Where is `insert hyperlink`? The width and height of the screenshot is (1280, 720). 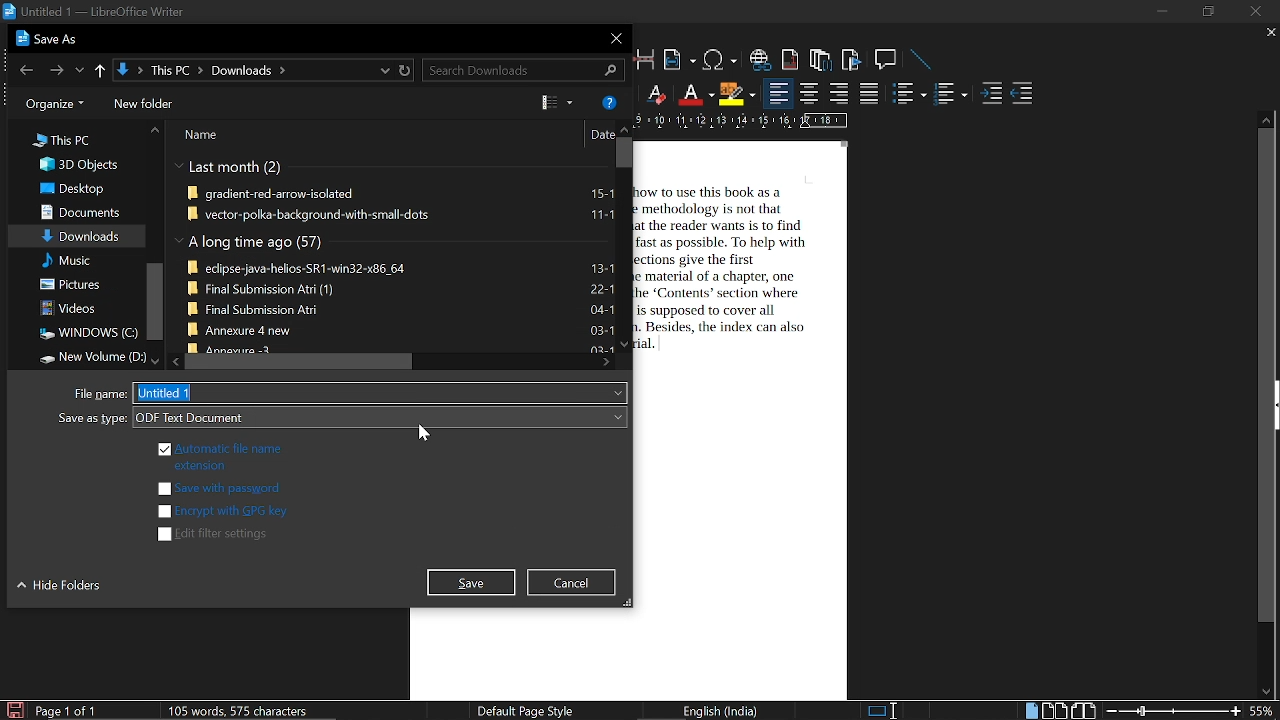
insert hyperlink is located at coordinates (761, 60).